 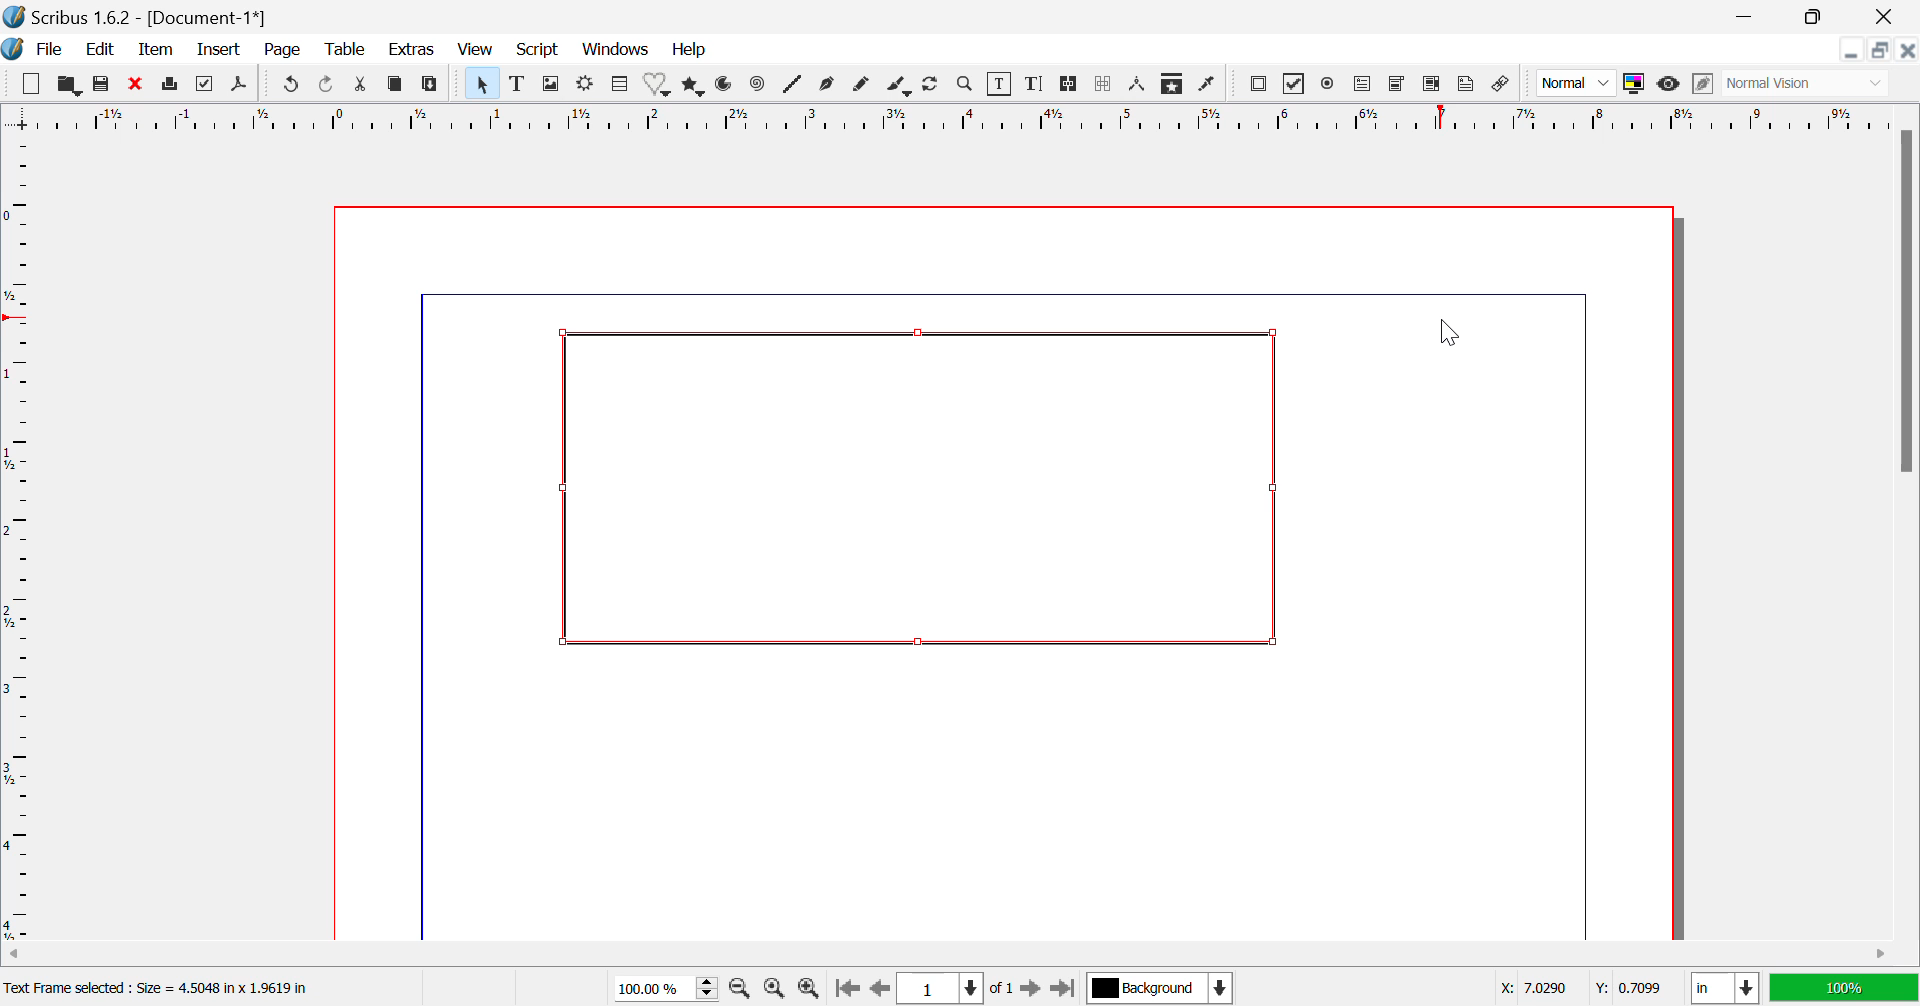 What do you see at coordinates (1576, 86) in the screenshot?
I see `Normal` at bounding box center [1576, 86].